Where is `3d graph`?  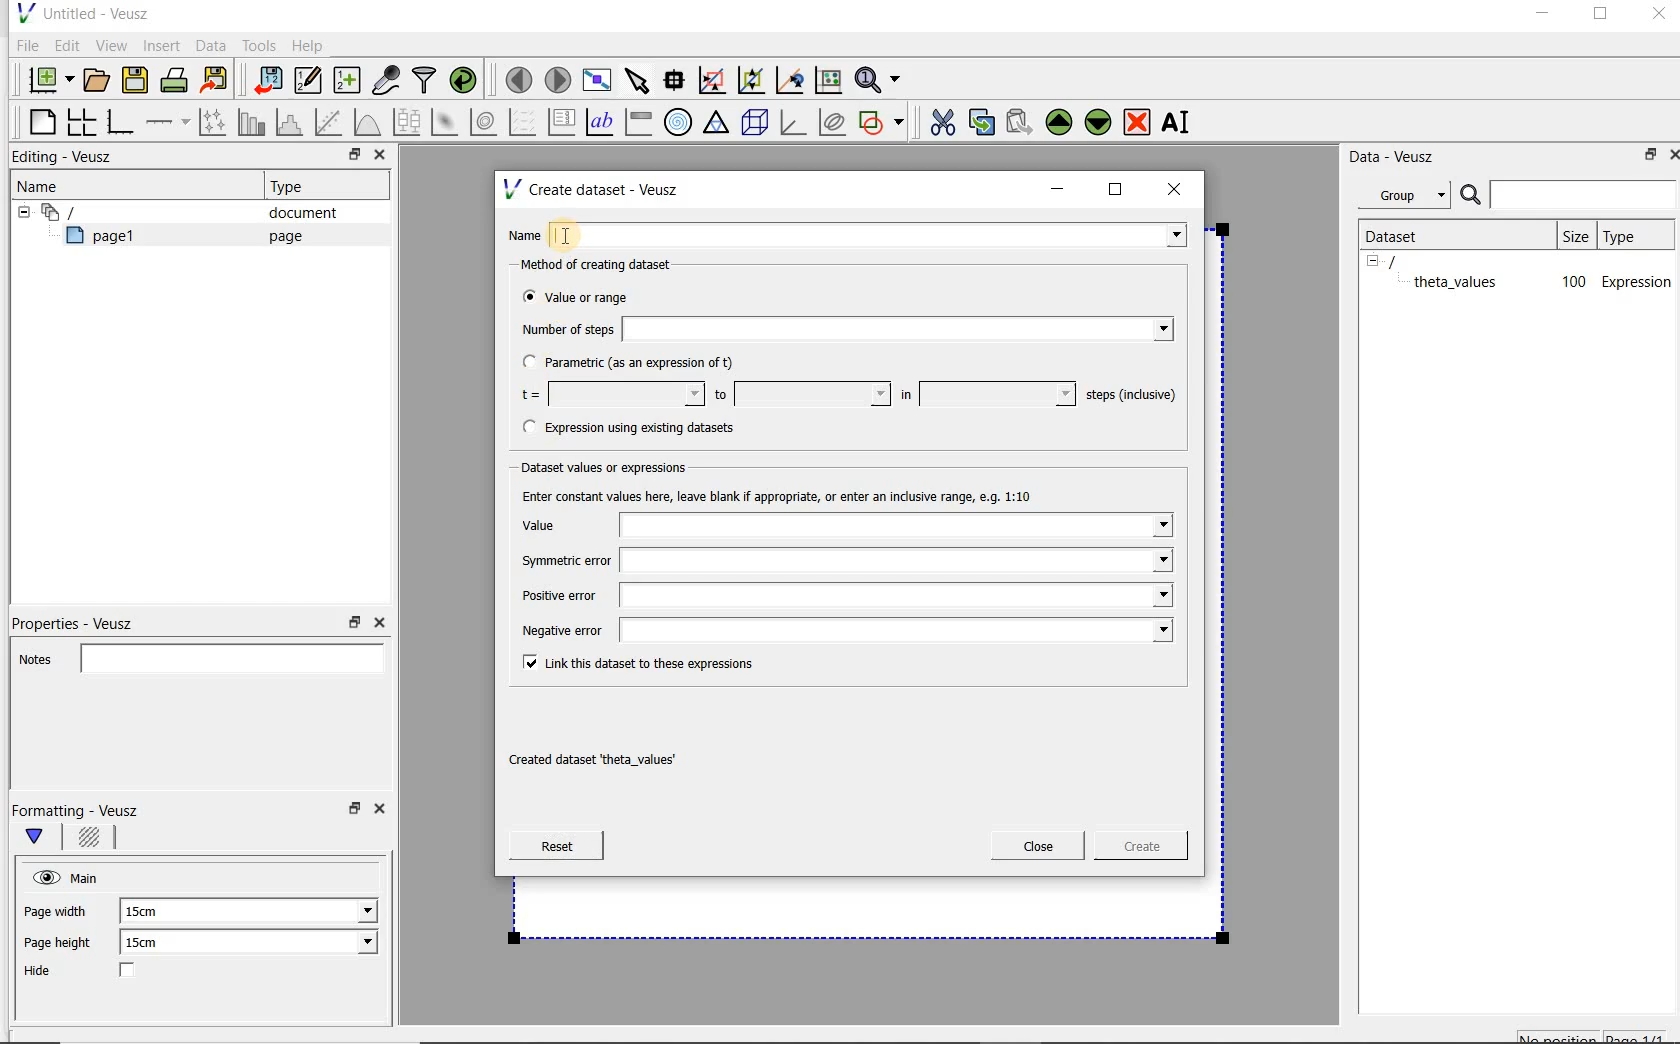 3d graph is located at coordinates (794, 124).